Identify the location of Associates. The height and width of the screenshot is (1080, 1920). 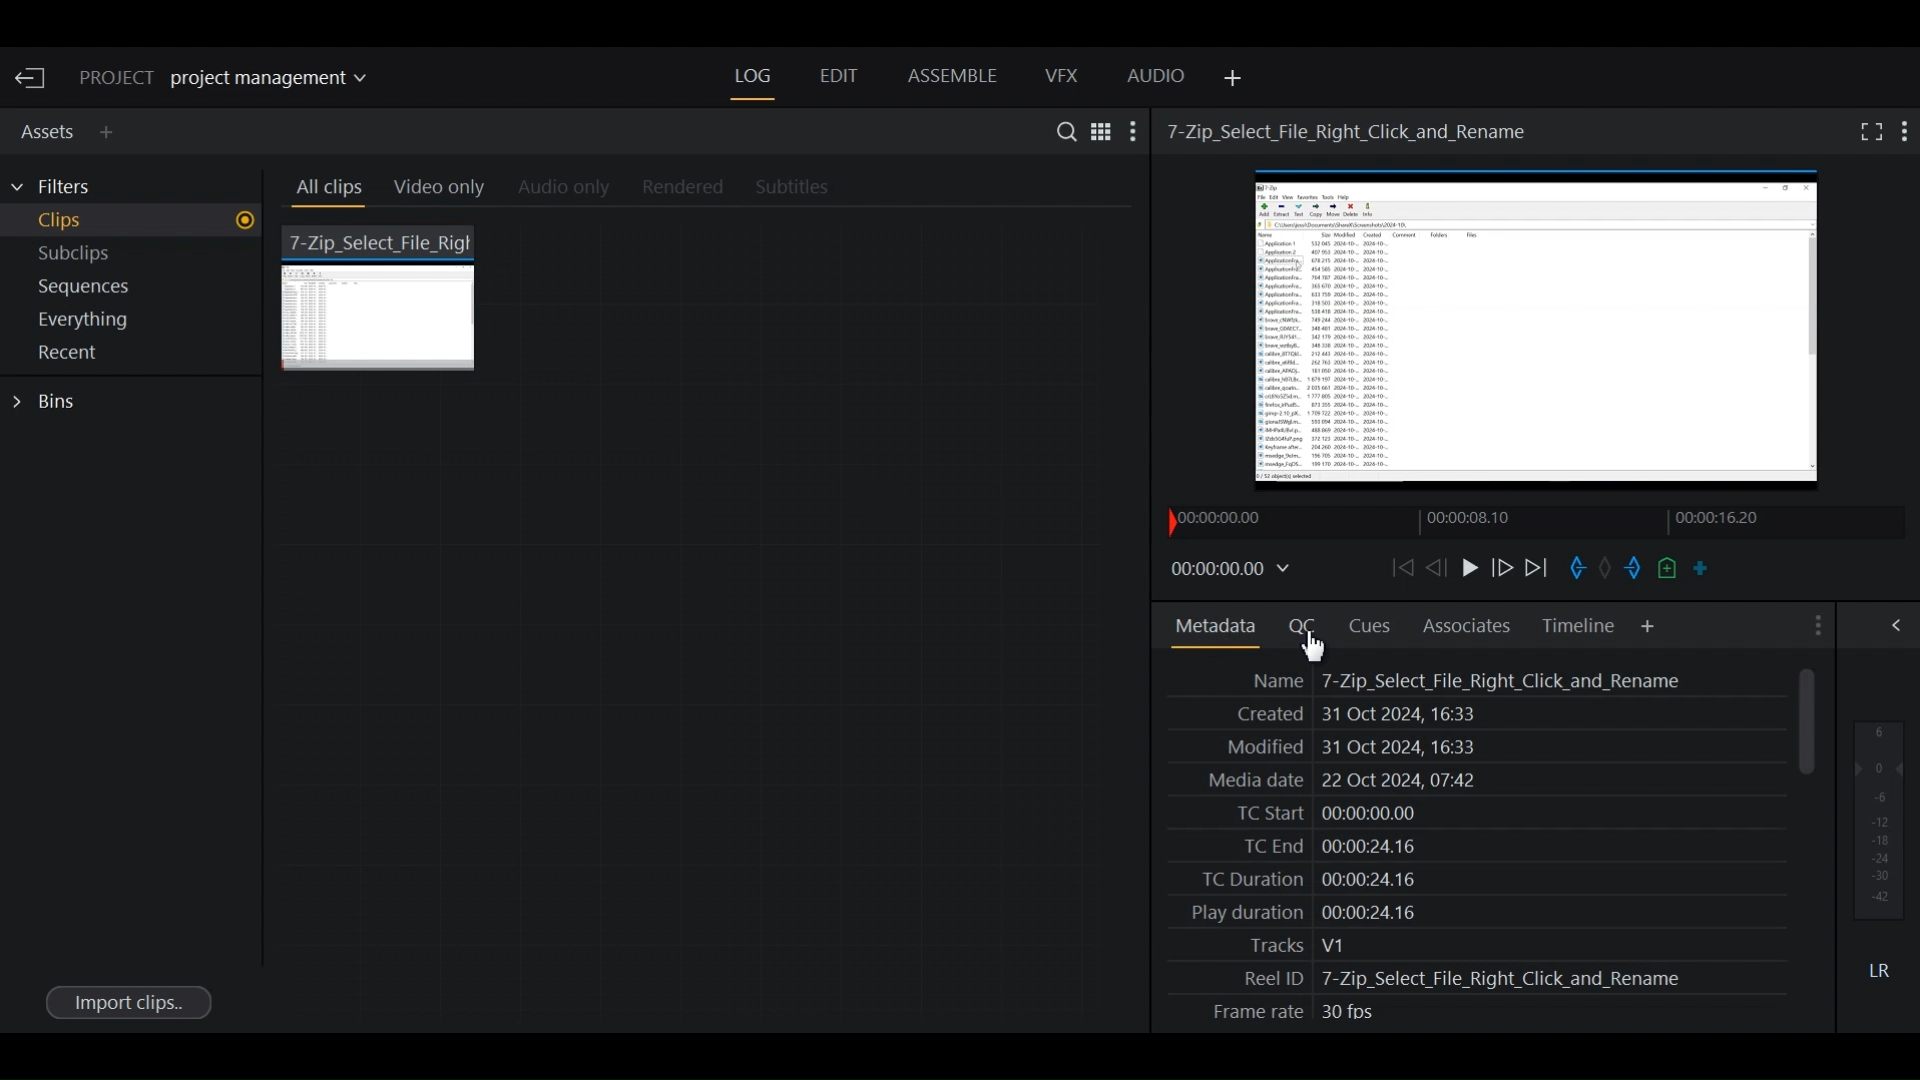
(1467, 625).